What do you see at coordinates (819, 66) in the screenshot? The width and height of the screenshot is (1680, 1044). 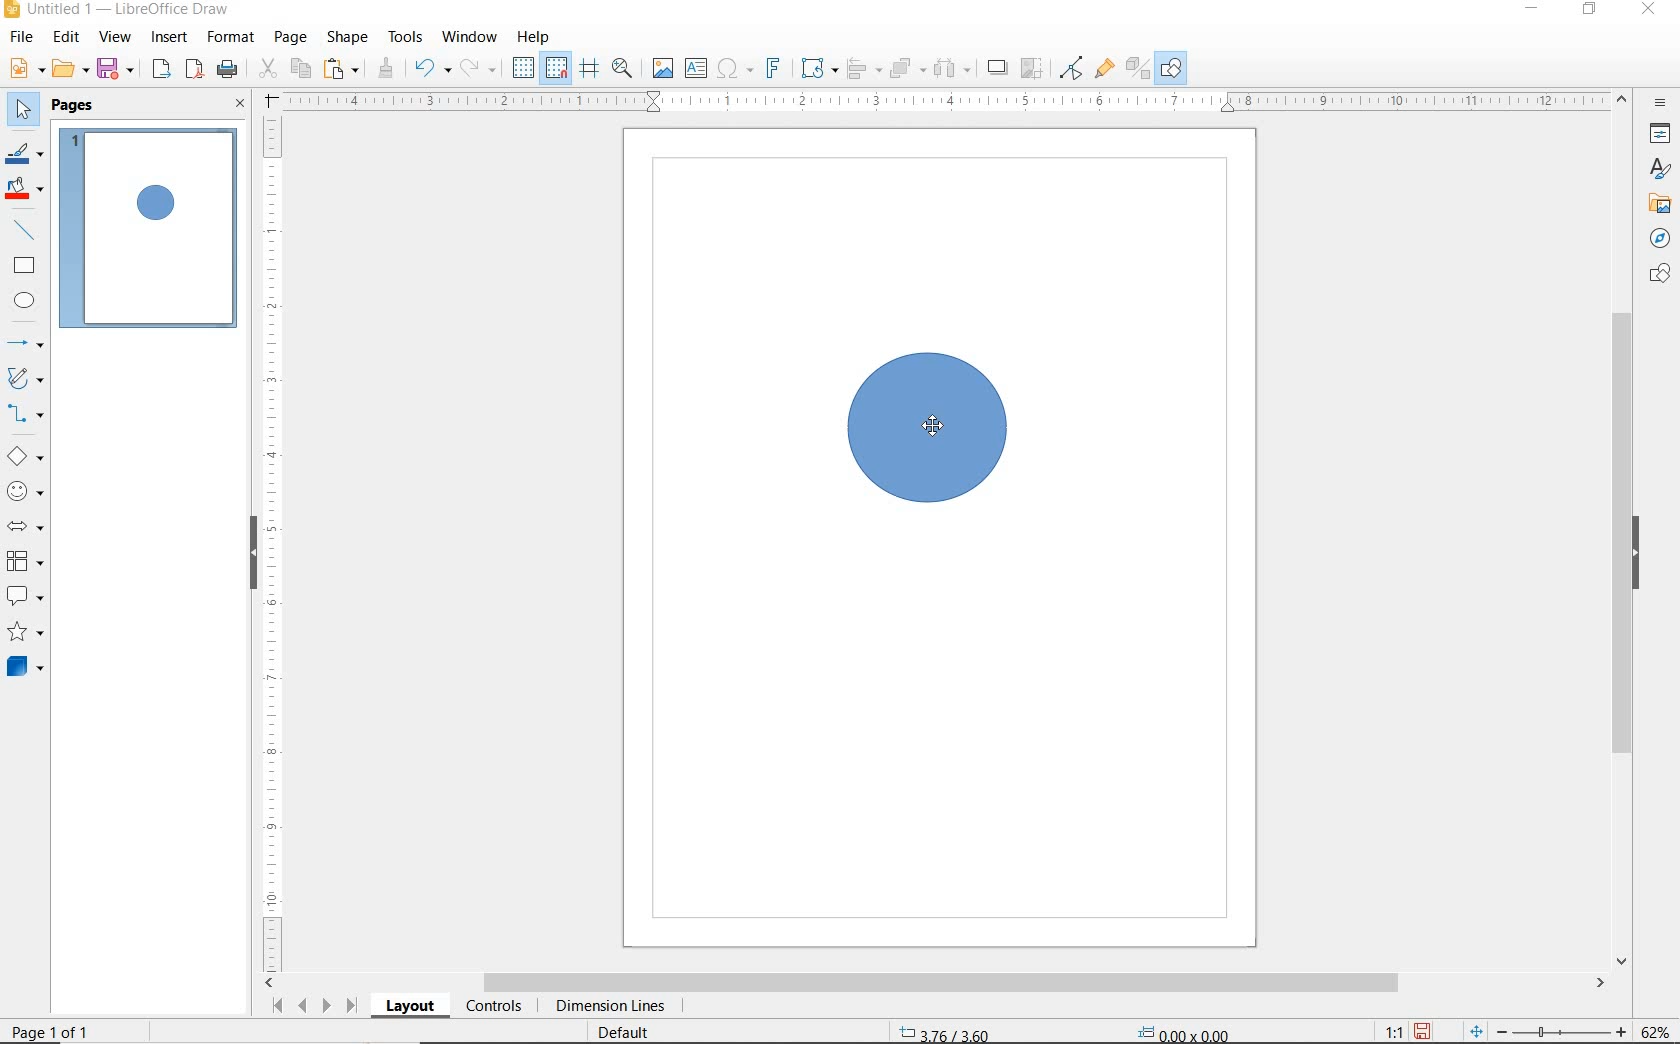 I see `TRANSFORMATIONS` at bounding box center [819, 66].